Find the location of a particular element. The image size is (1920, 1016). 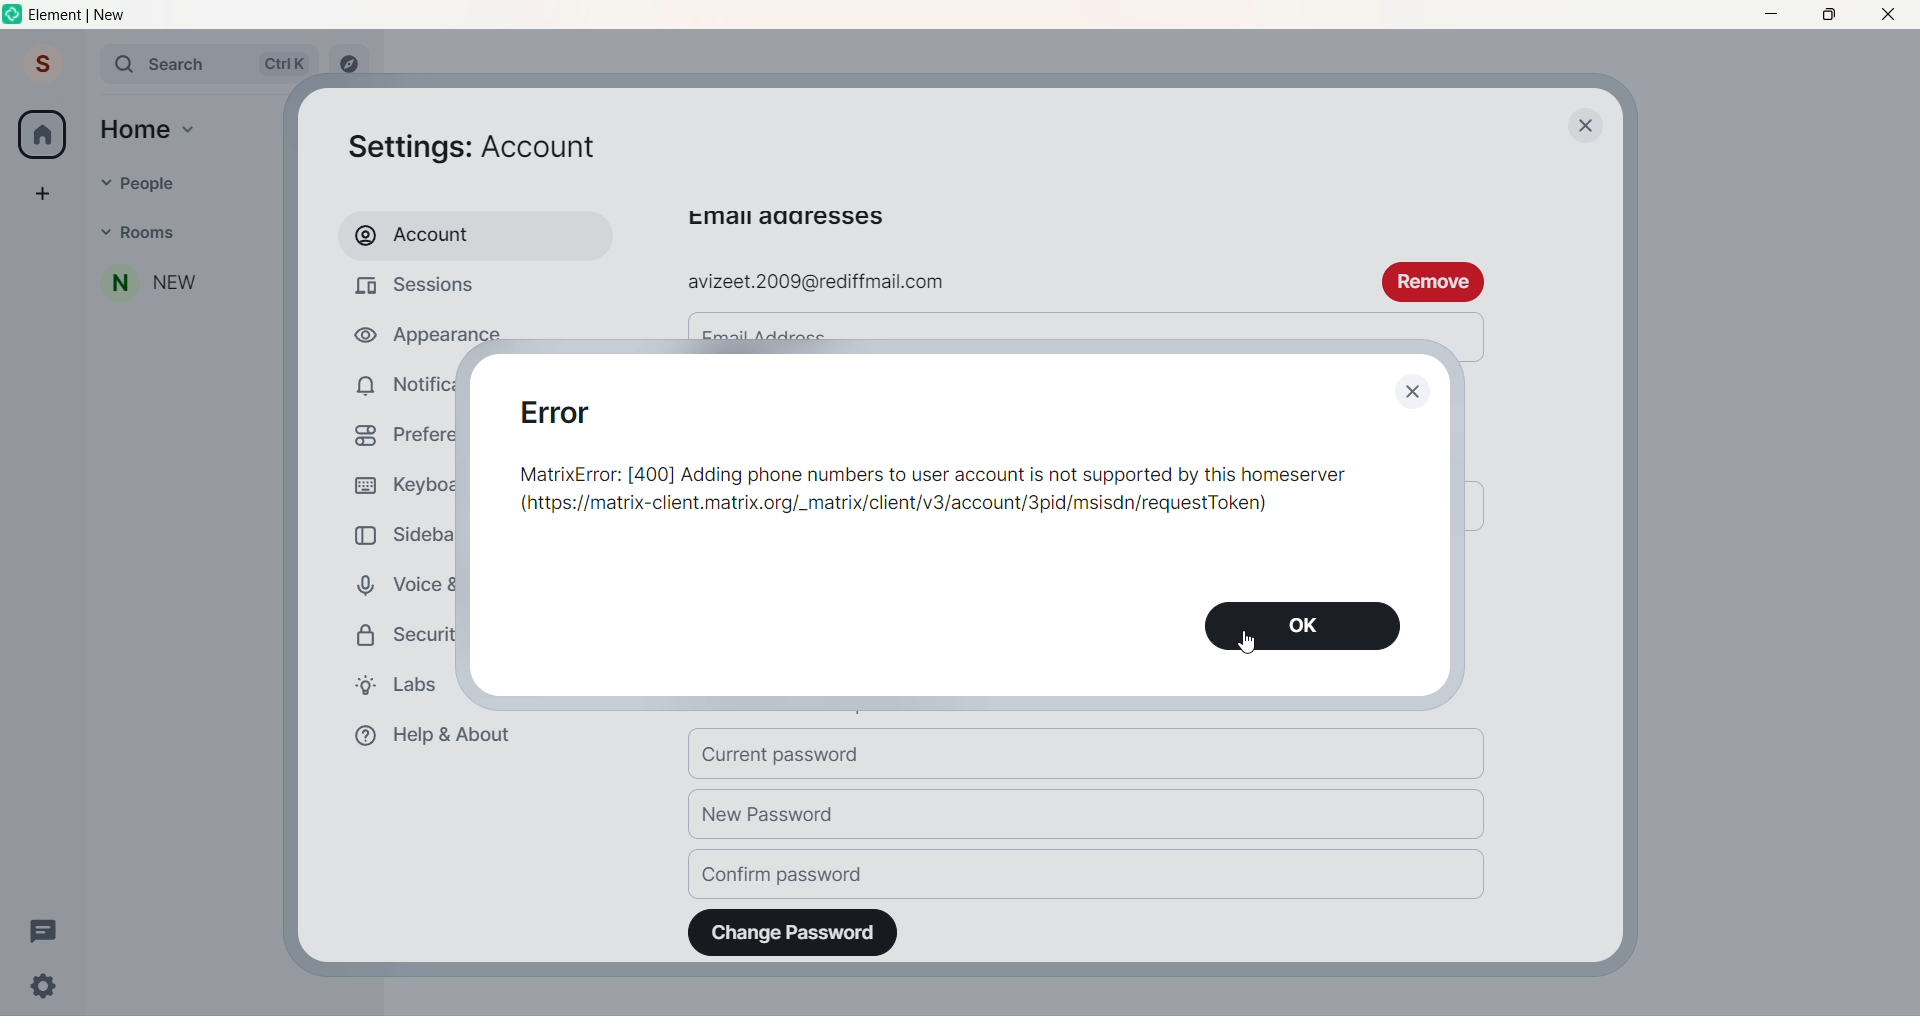

Keyboard is located at coordinates (398, 483).